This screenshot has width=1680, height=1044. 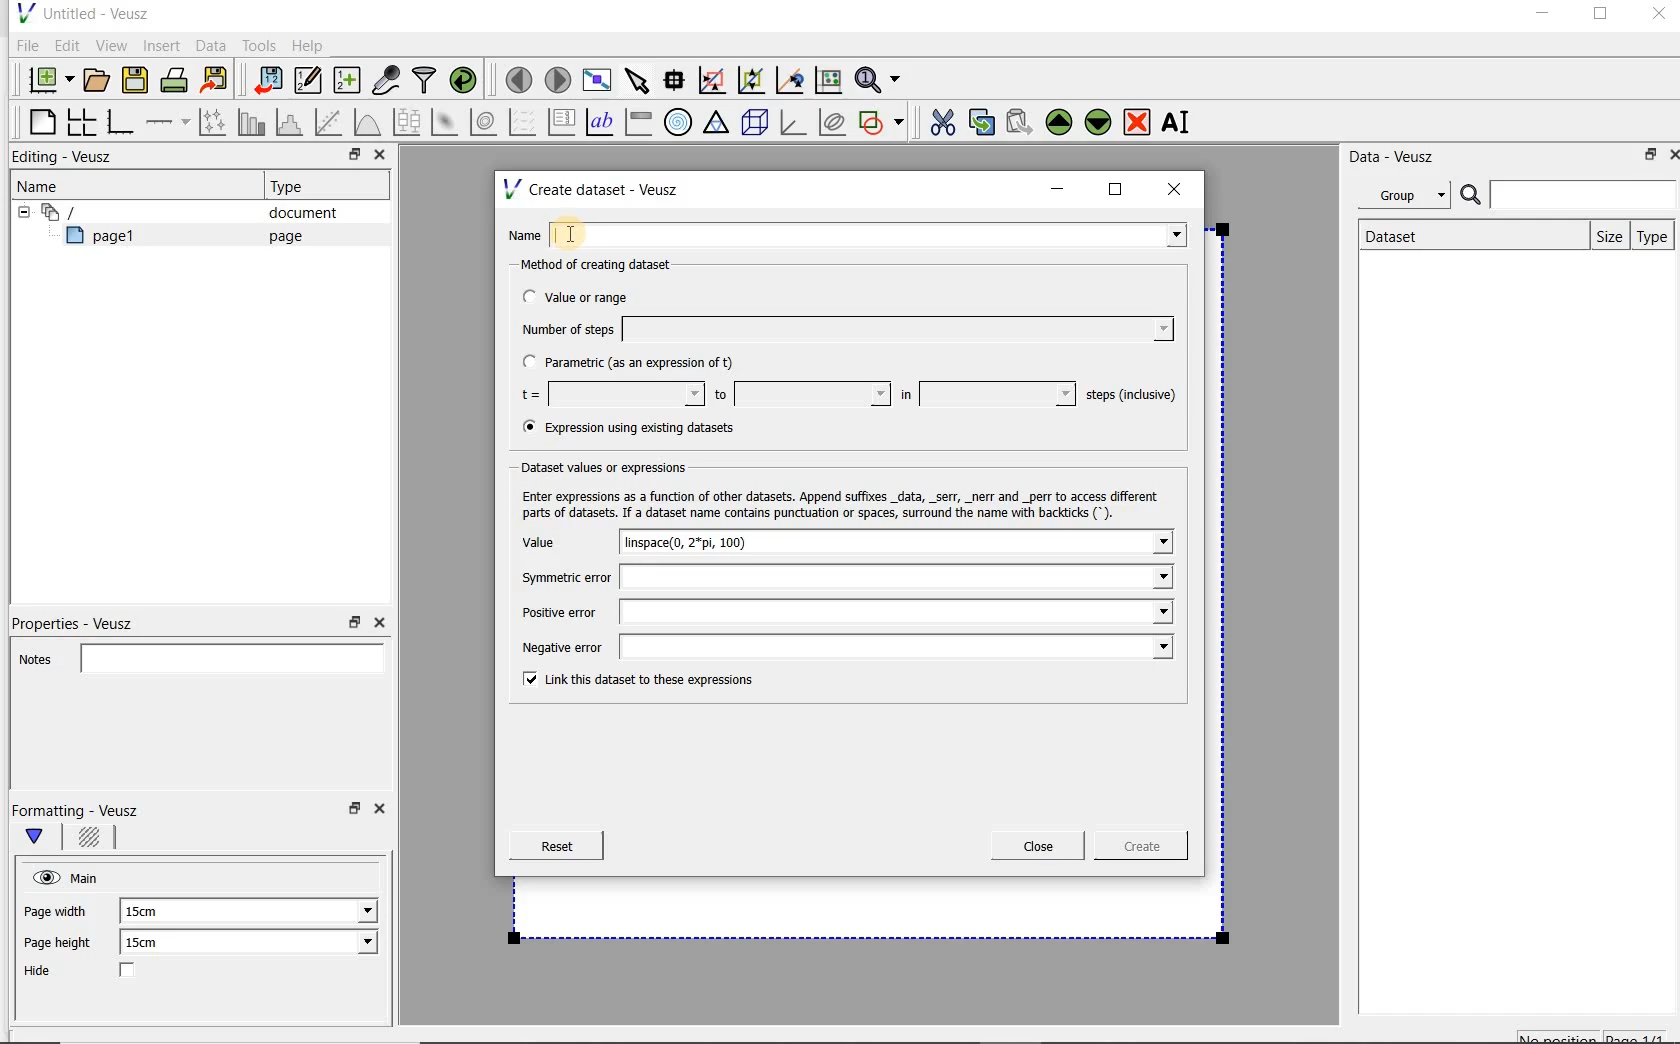 I want to click on 15cm, so click(x=152, y=912).